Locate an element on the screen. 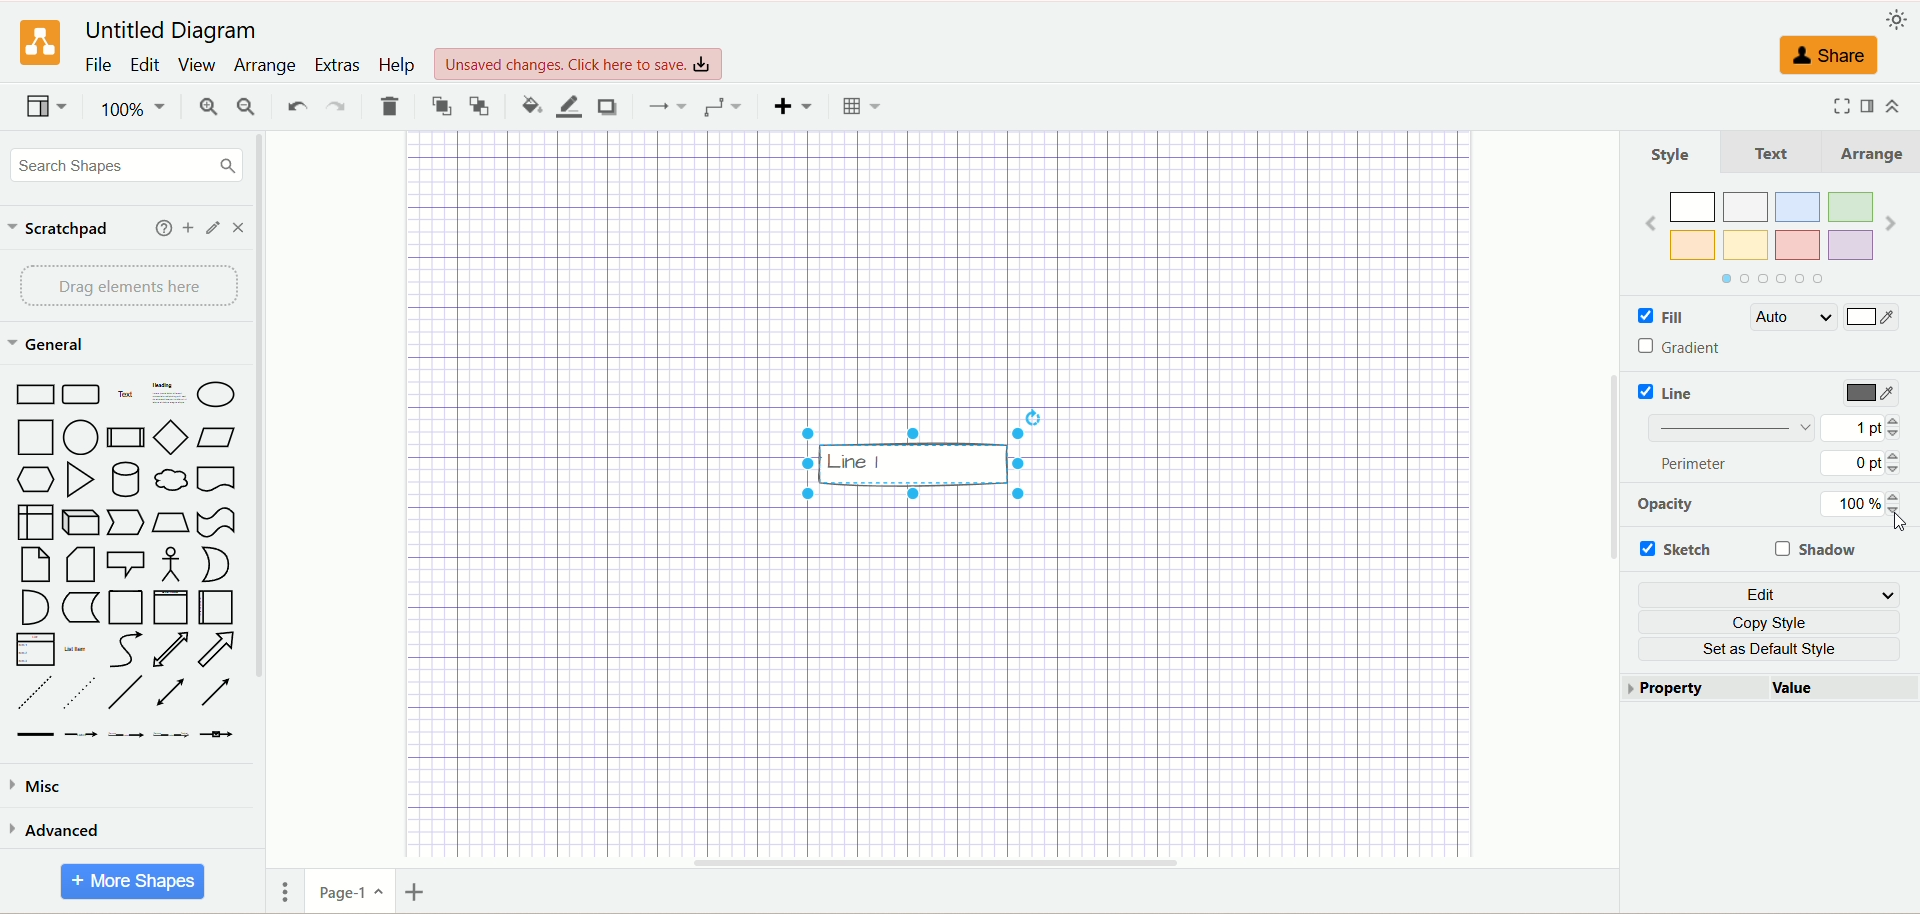  Cube is located at coordinates (83, 523).